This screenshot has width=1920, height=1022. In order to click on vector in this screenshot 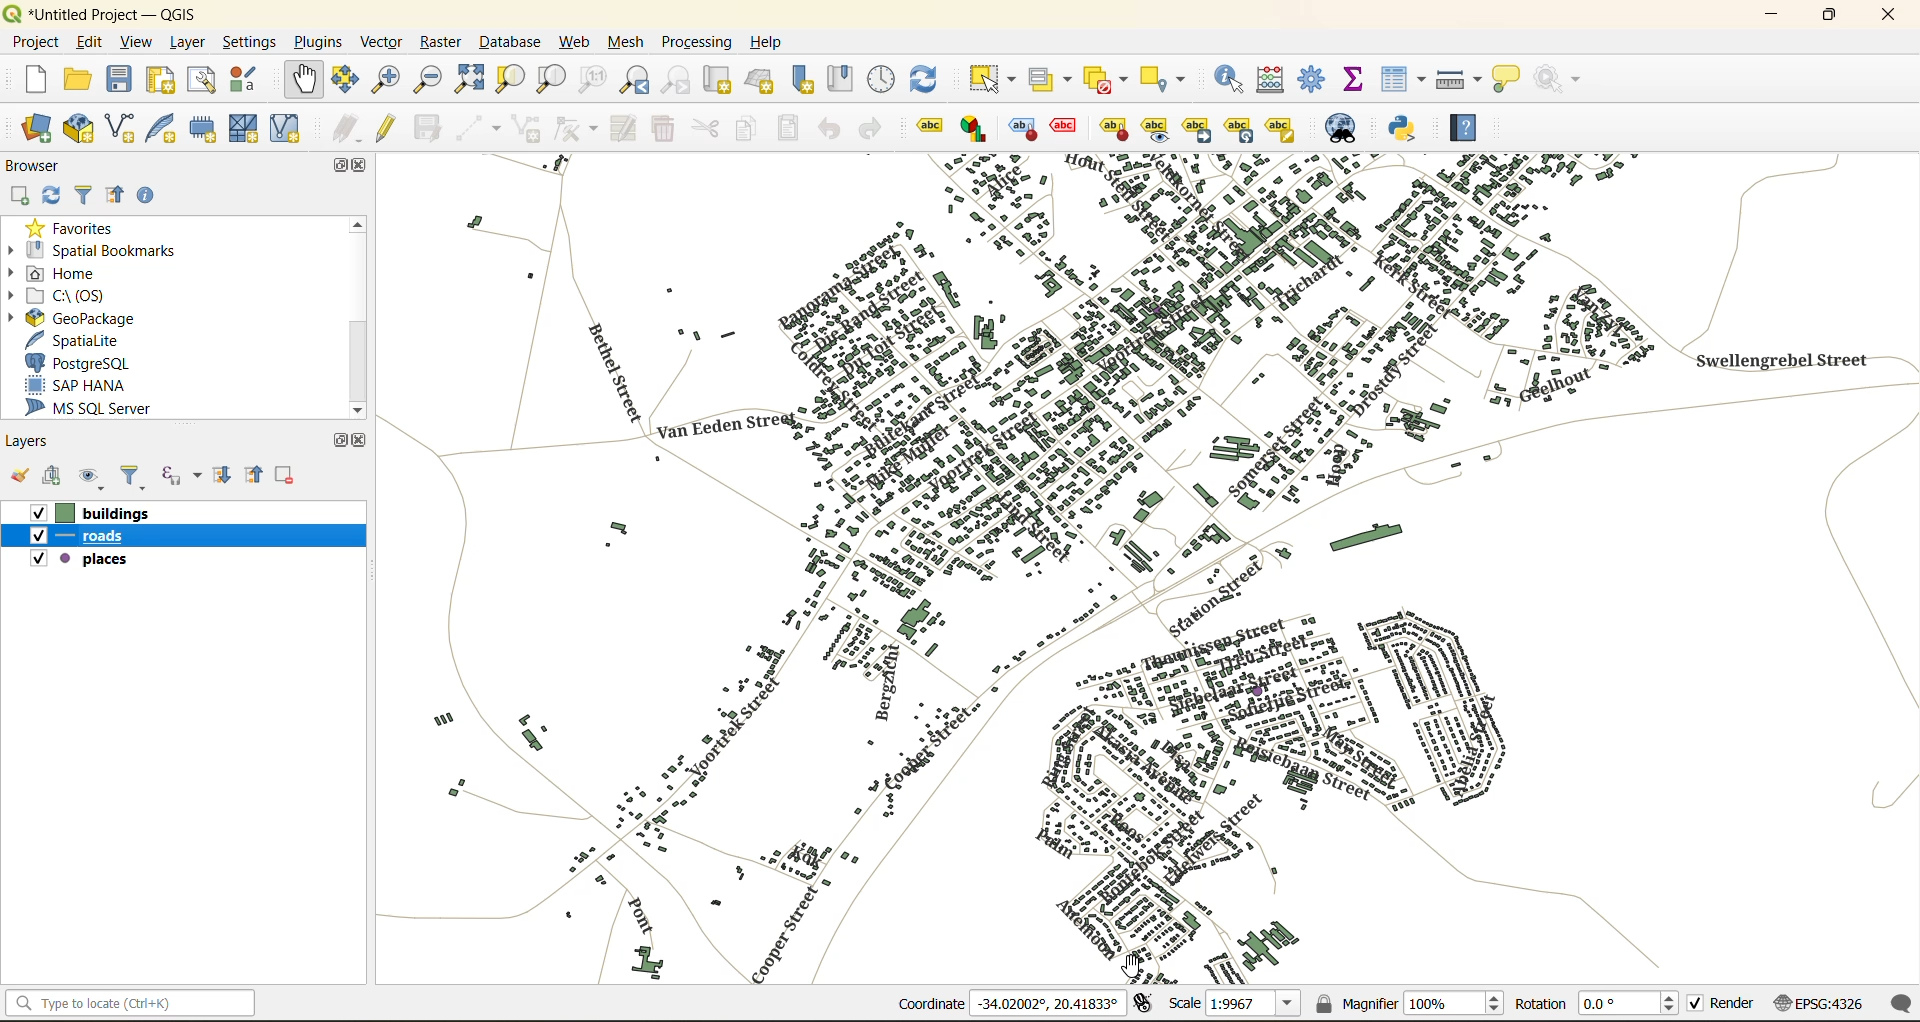, I will do `click(387, 43)`.